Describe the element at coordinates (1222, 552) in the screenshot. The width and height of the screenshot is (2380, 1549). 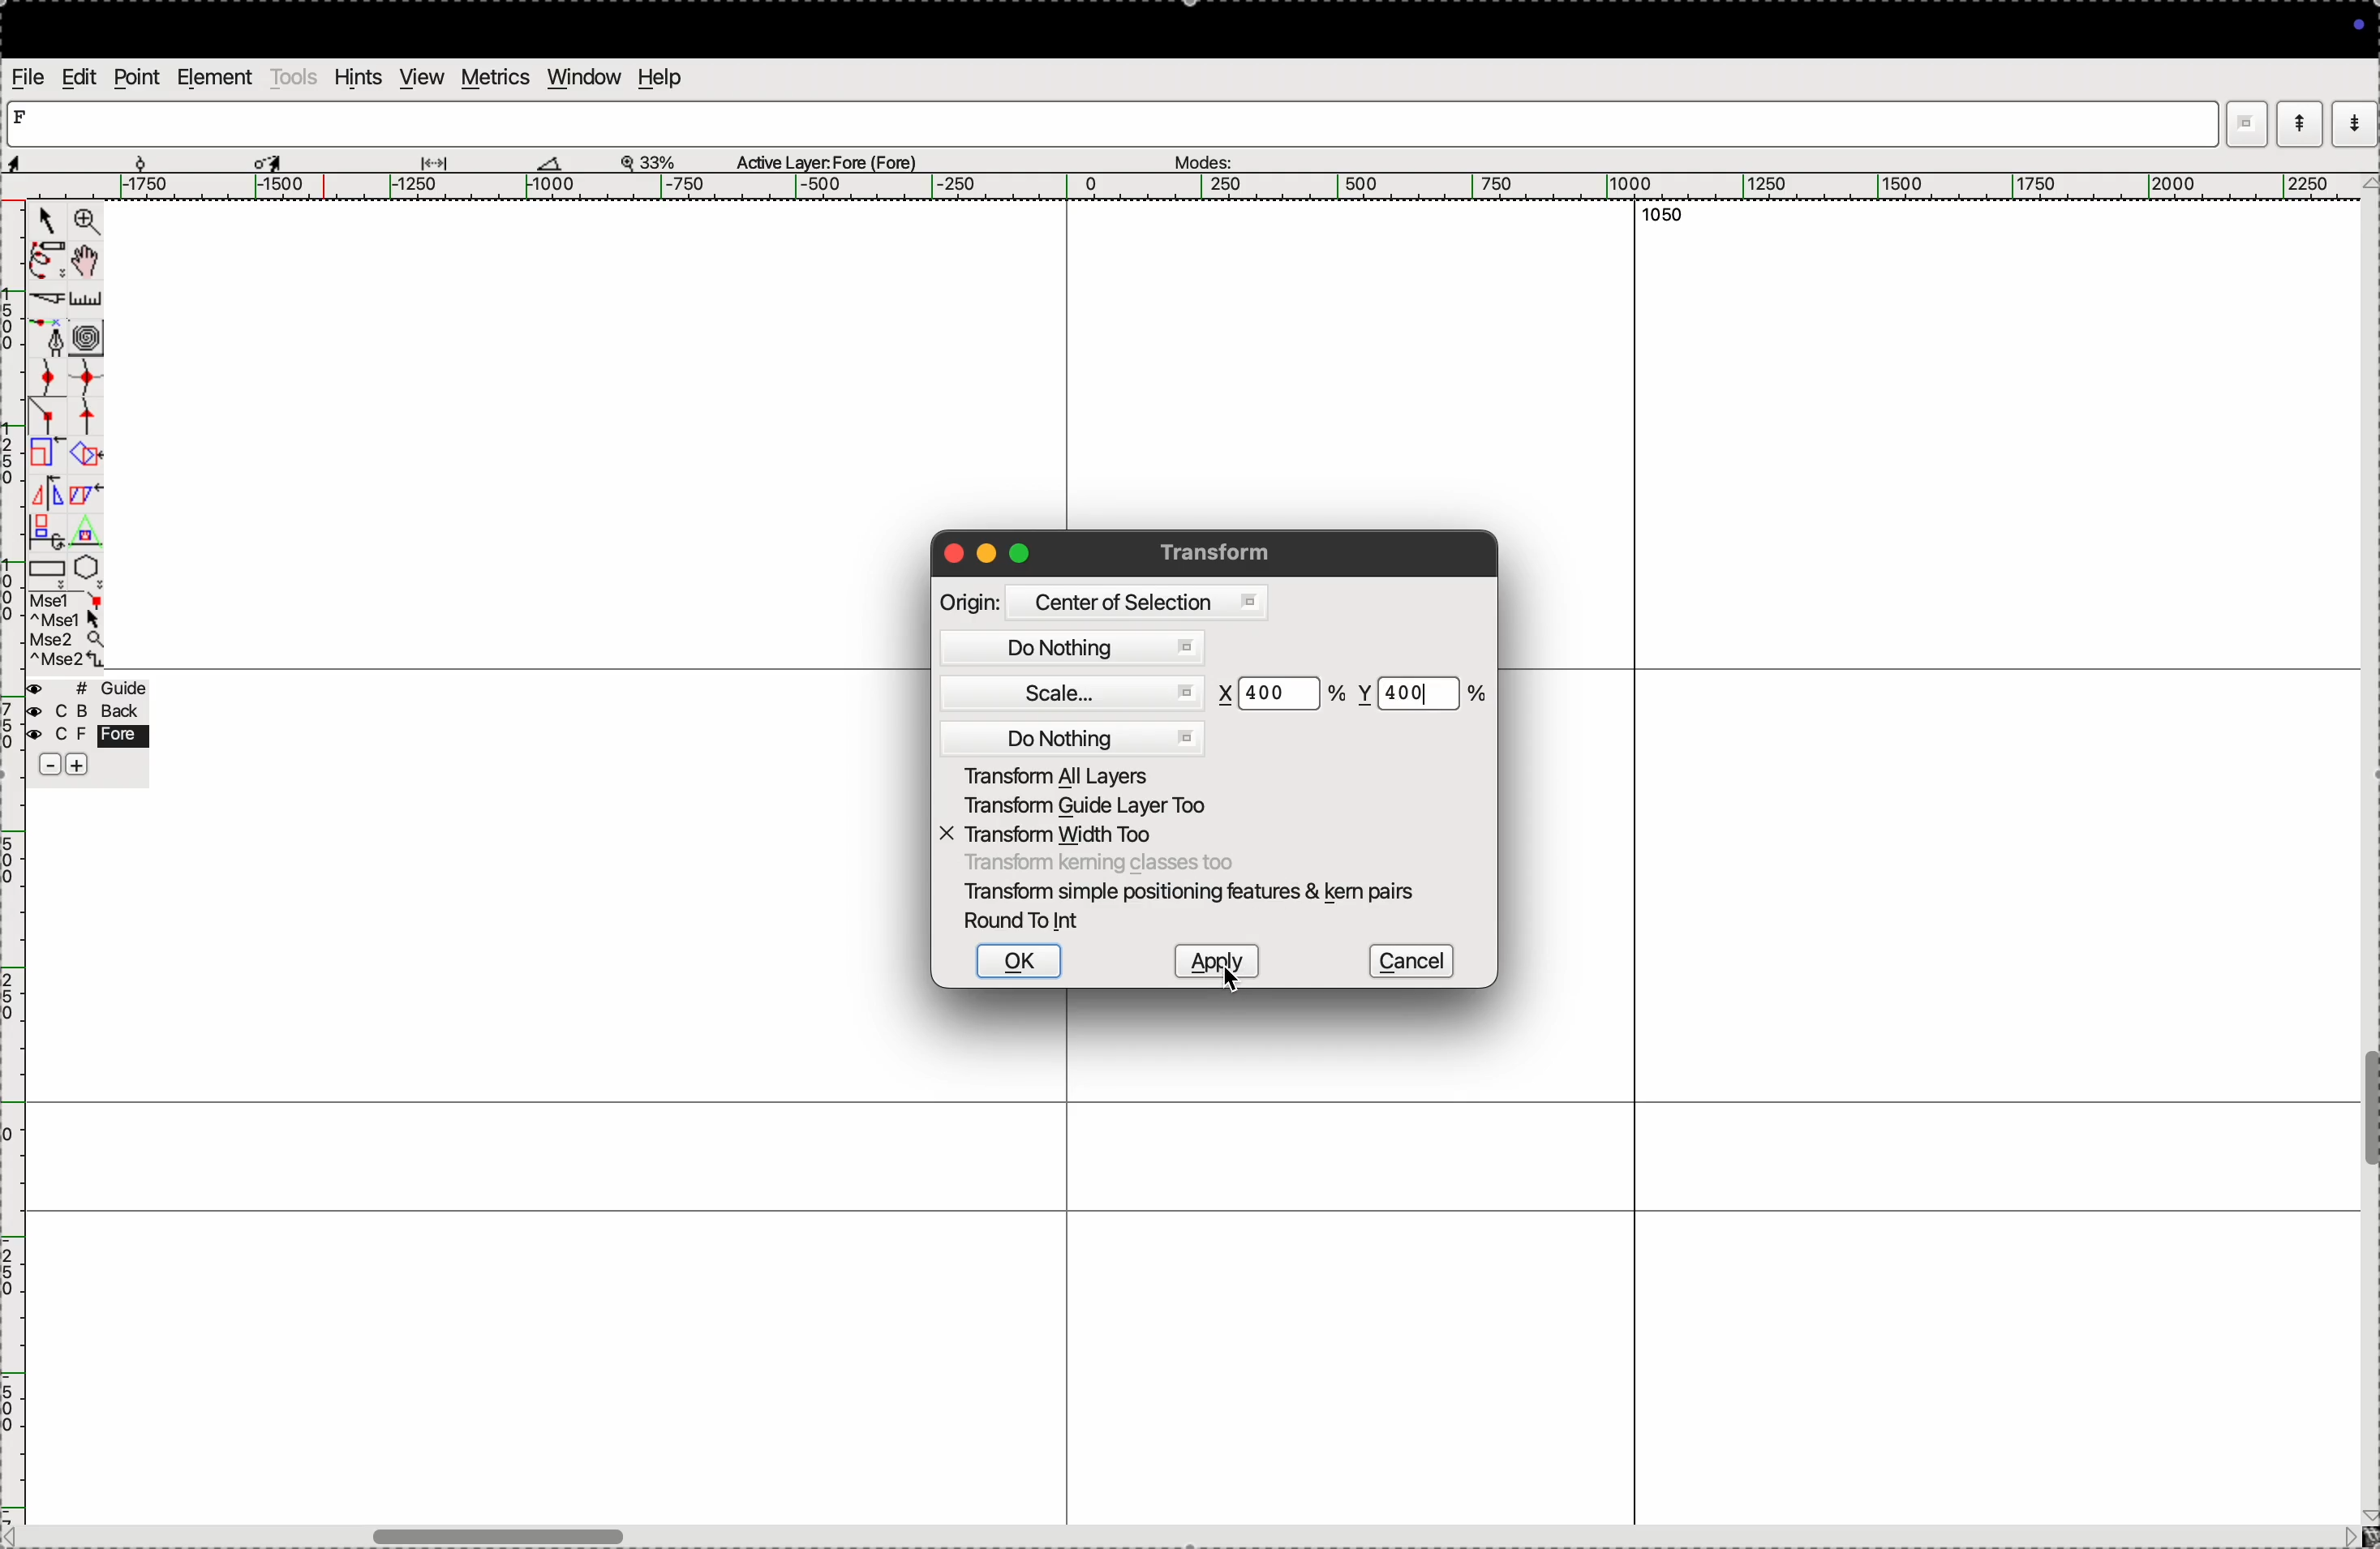
I see `transform` at that location.